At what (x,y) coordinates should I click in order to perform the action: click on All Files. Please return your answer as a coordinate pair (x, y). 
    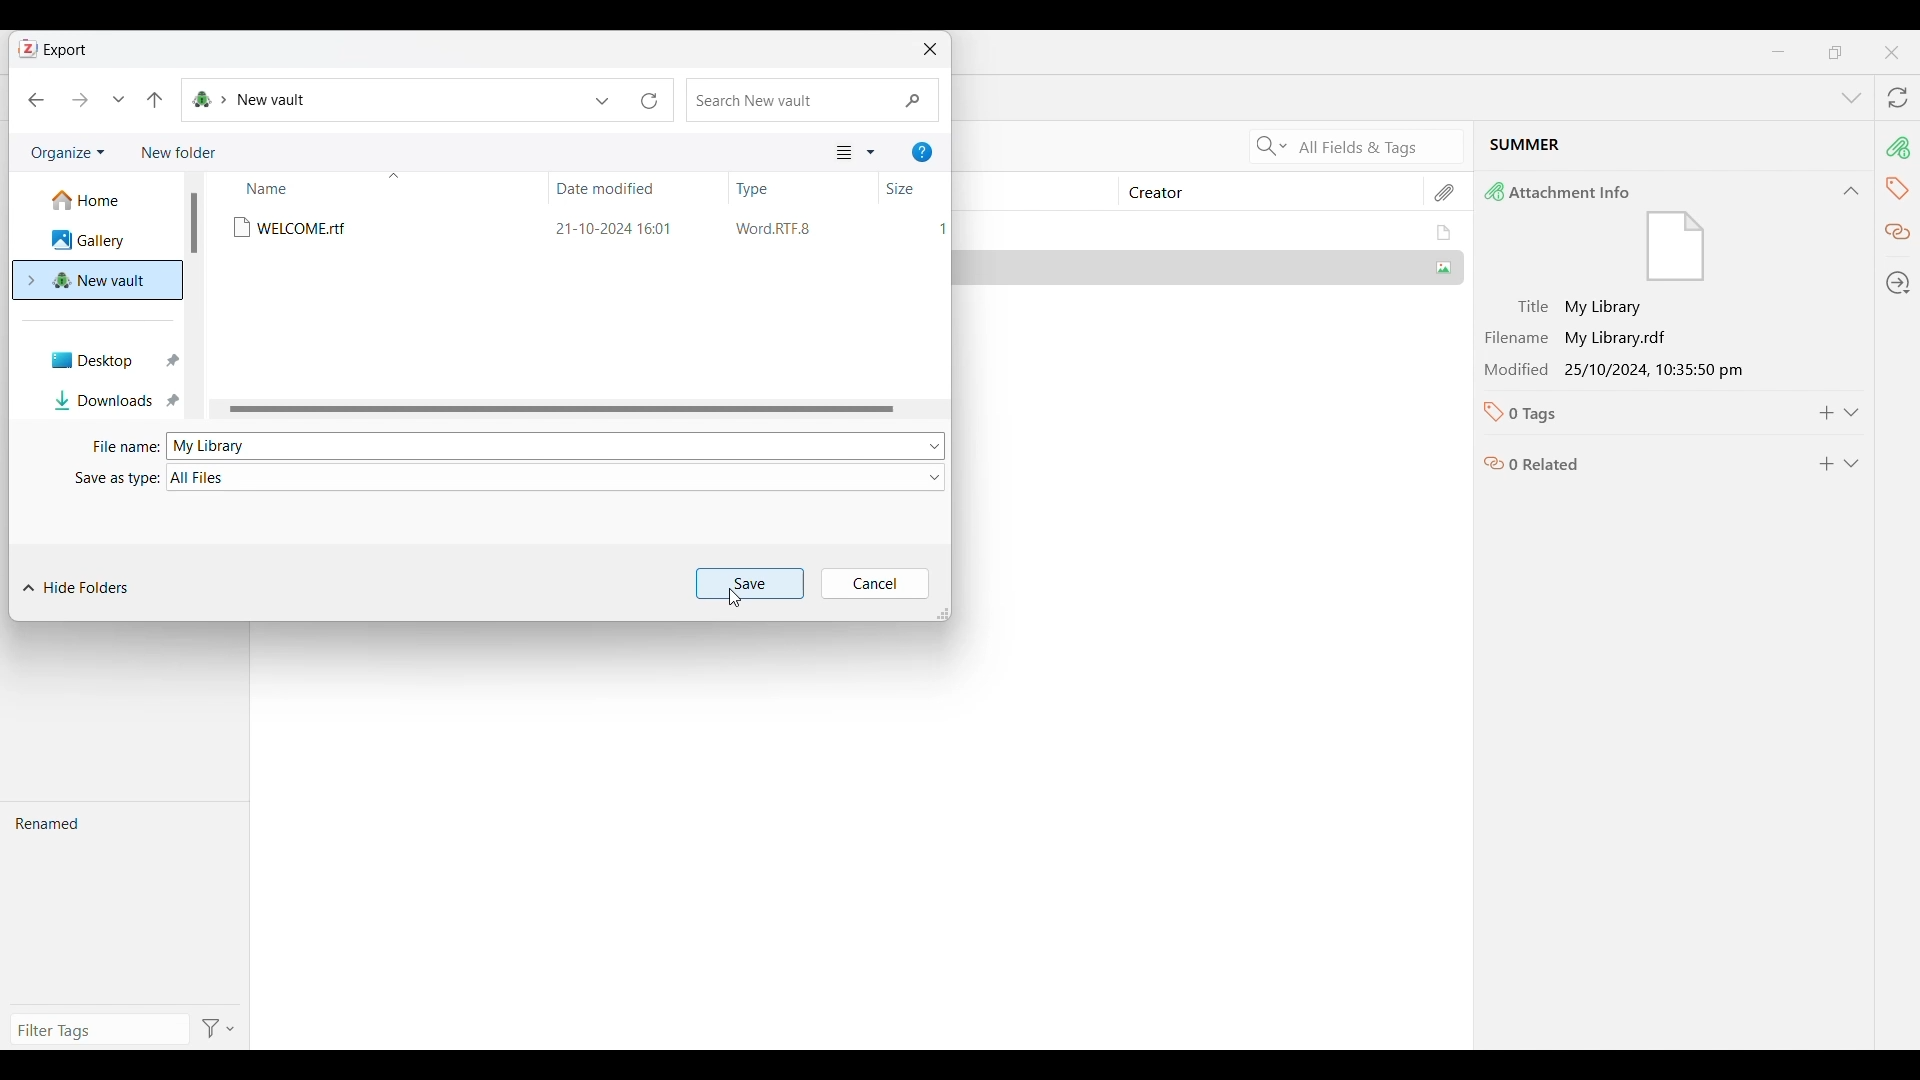
    Looking at the image, I should click on (554, 477).